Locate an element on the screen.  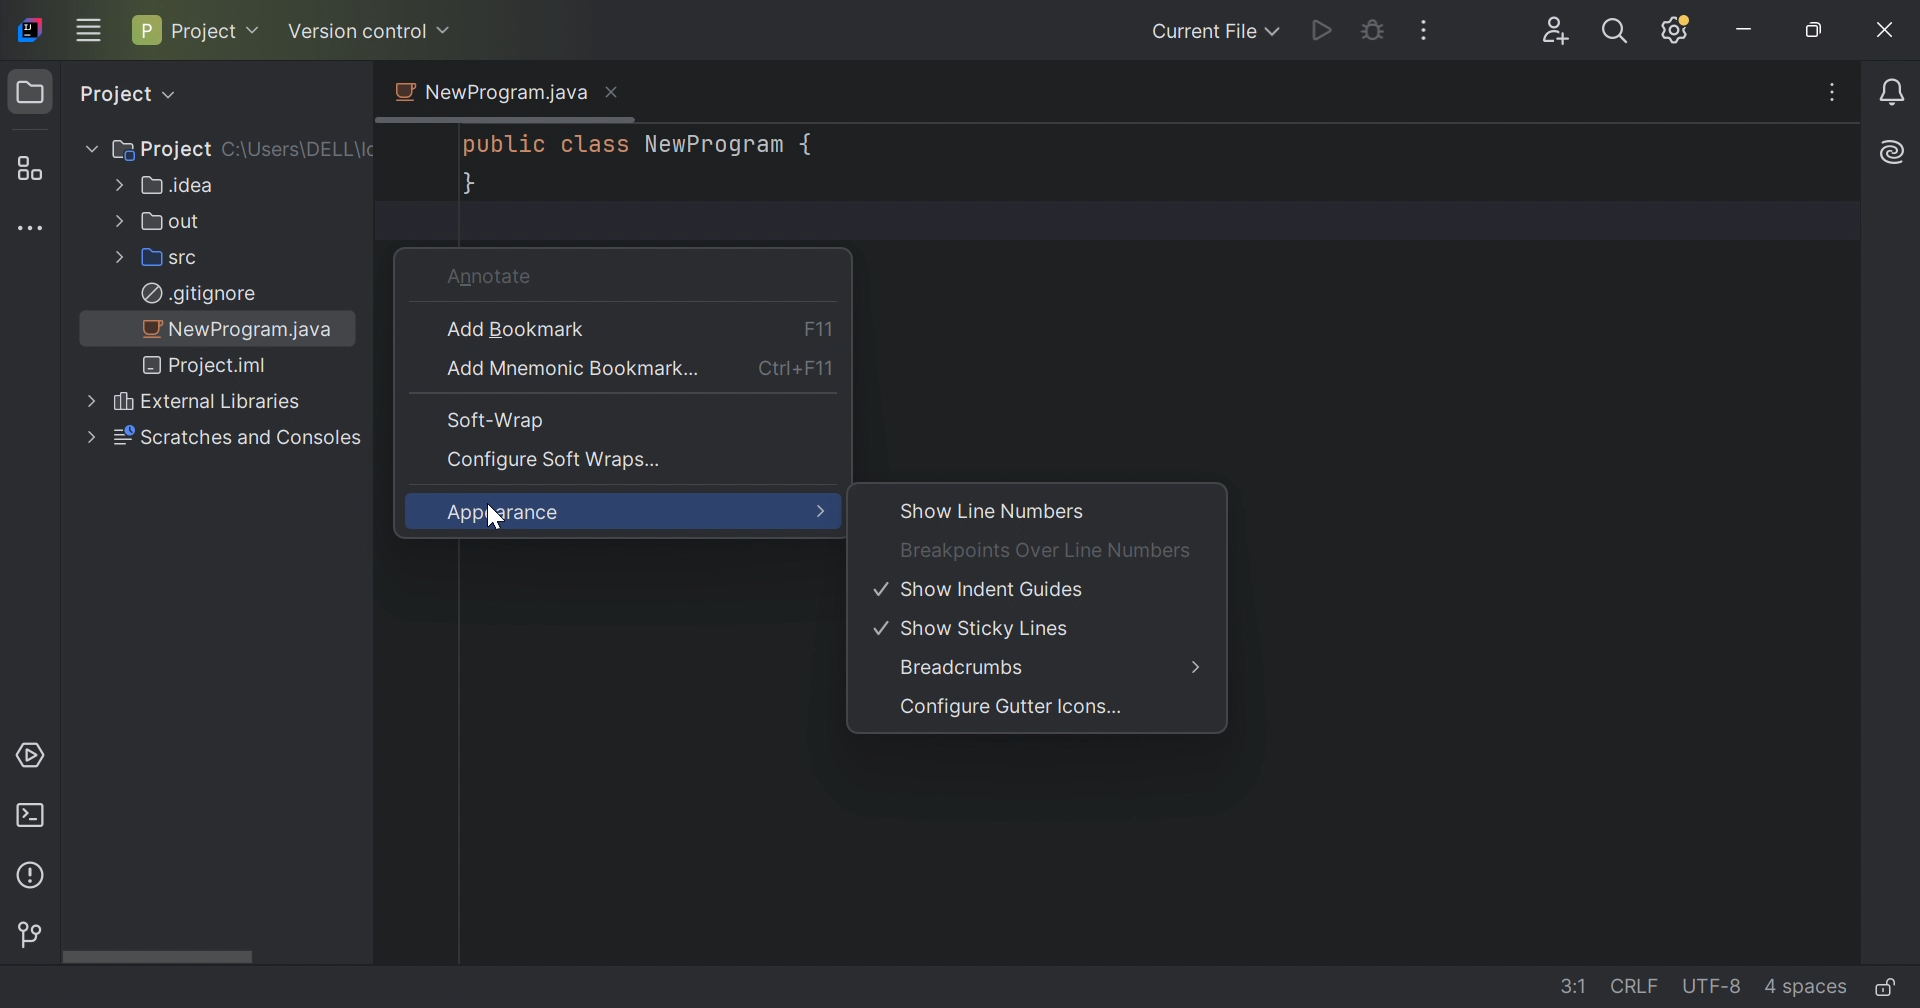
Problems is located at coordinates (34, 874).